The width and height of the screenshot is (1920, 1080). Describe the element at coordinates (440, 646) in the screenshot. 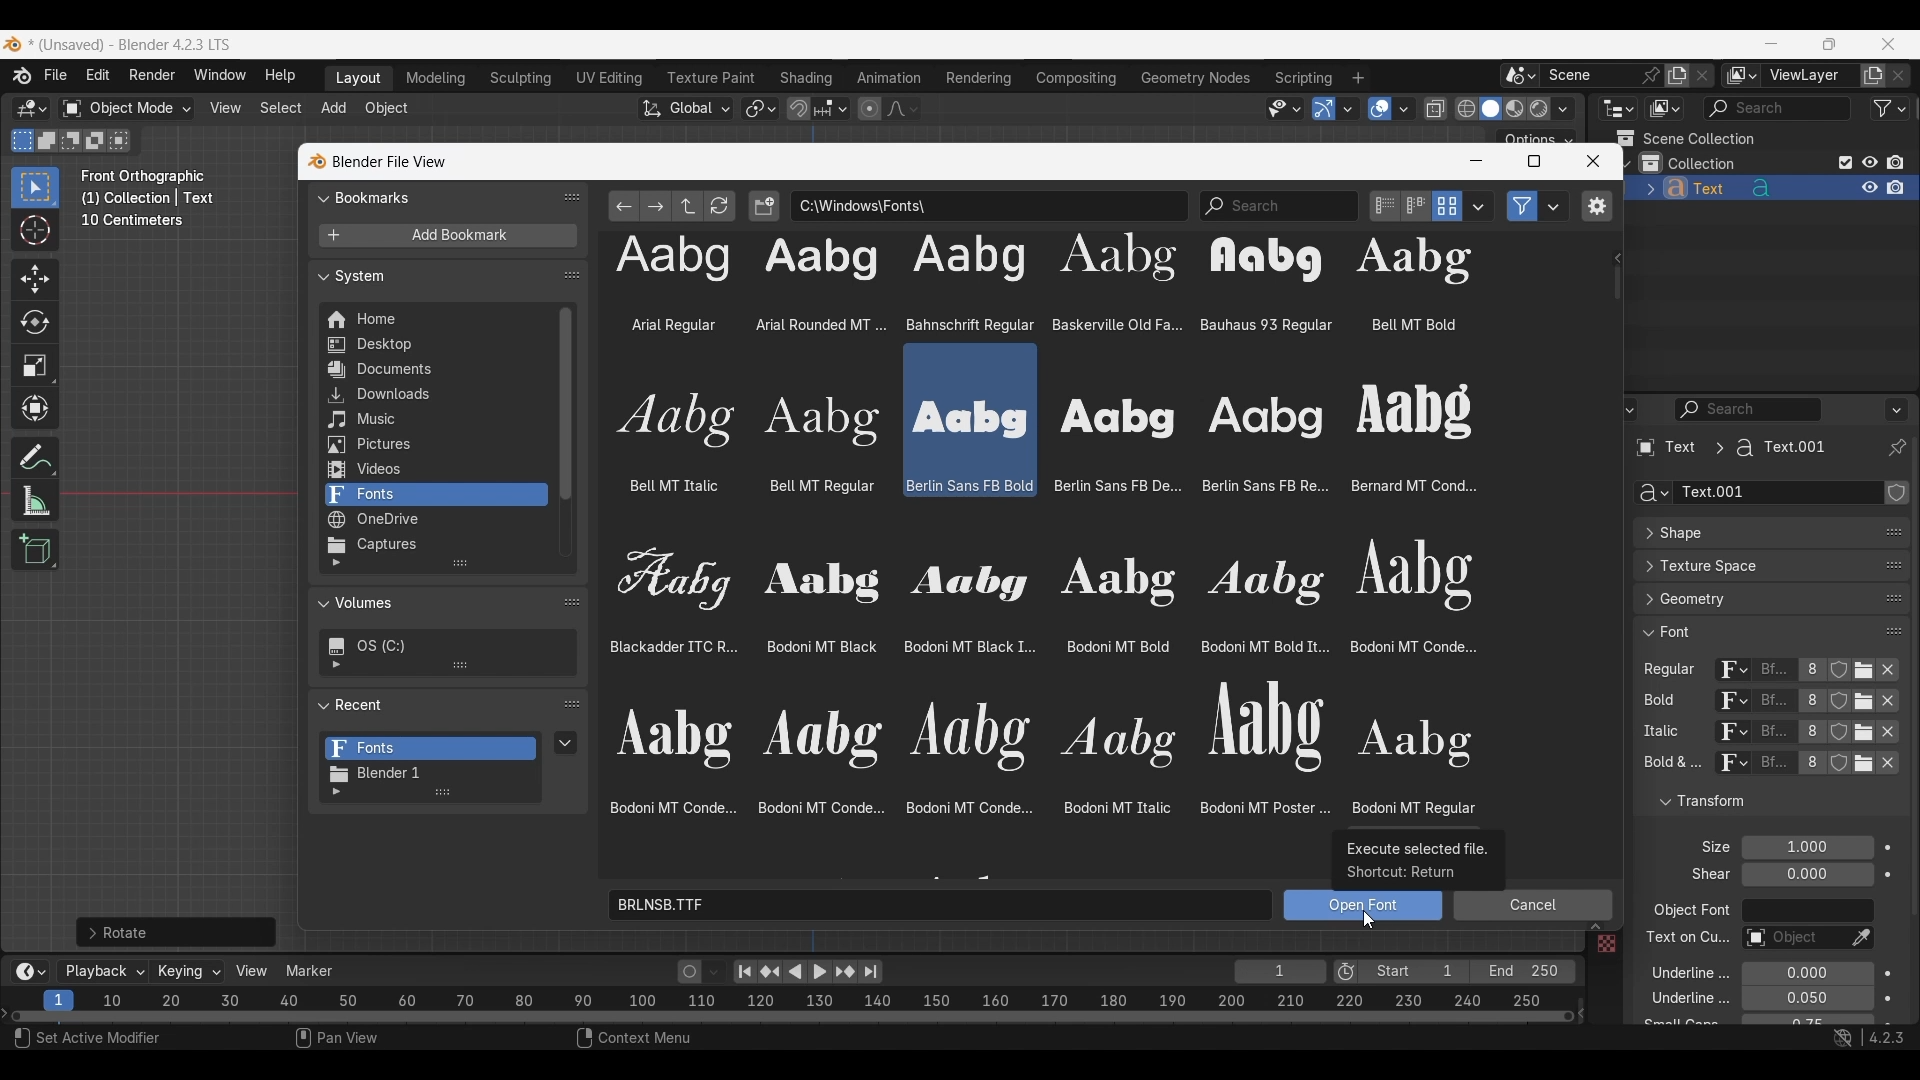

I see `Current drive` at that location.